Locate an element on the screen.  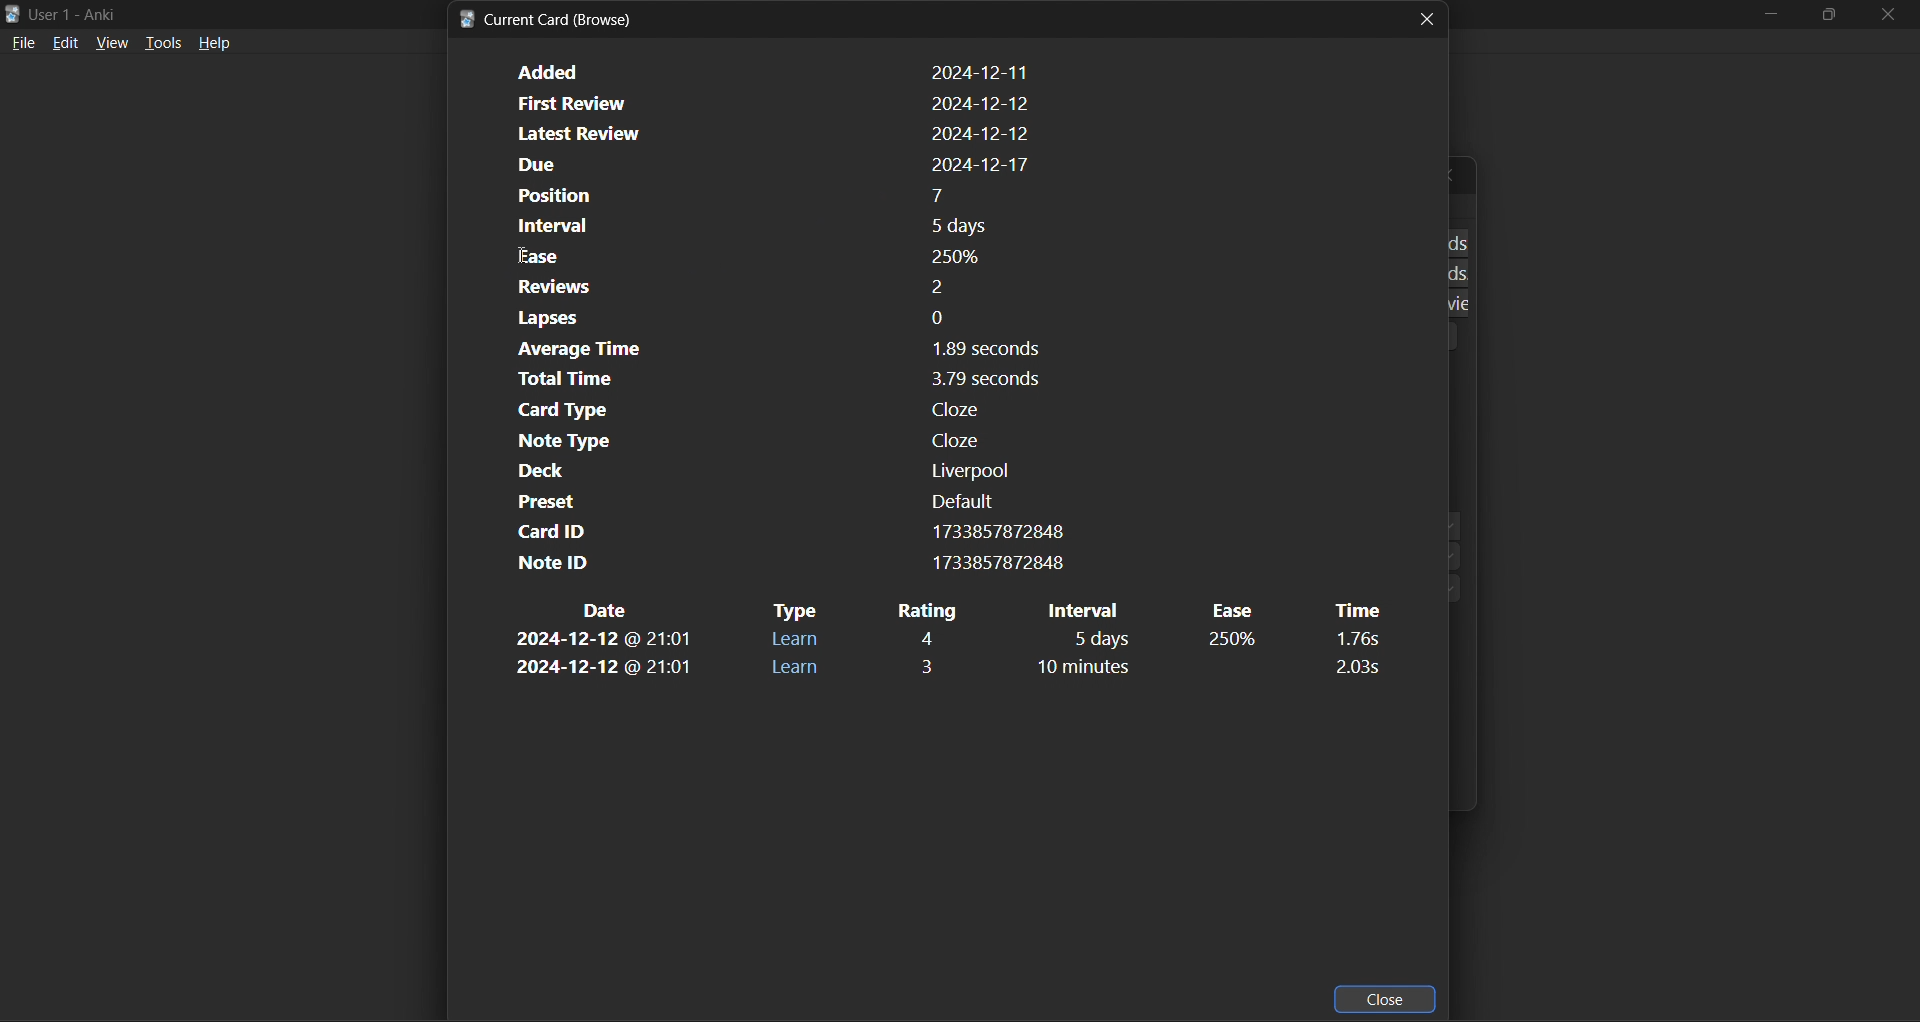
interval is located at coordinates (1101, 669).